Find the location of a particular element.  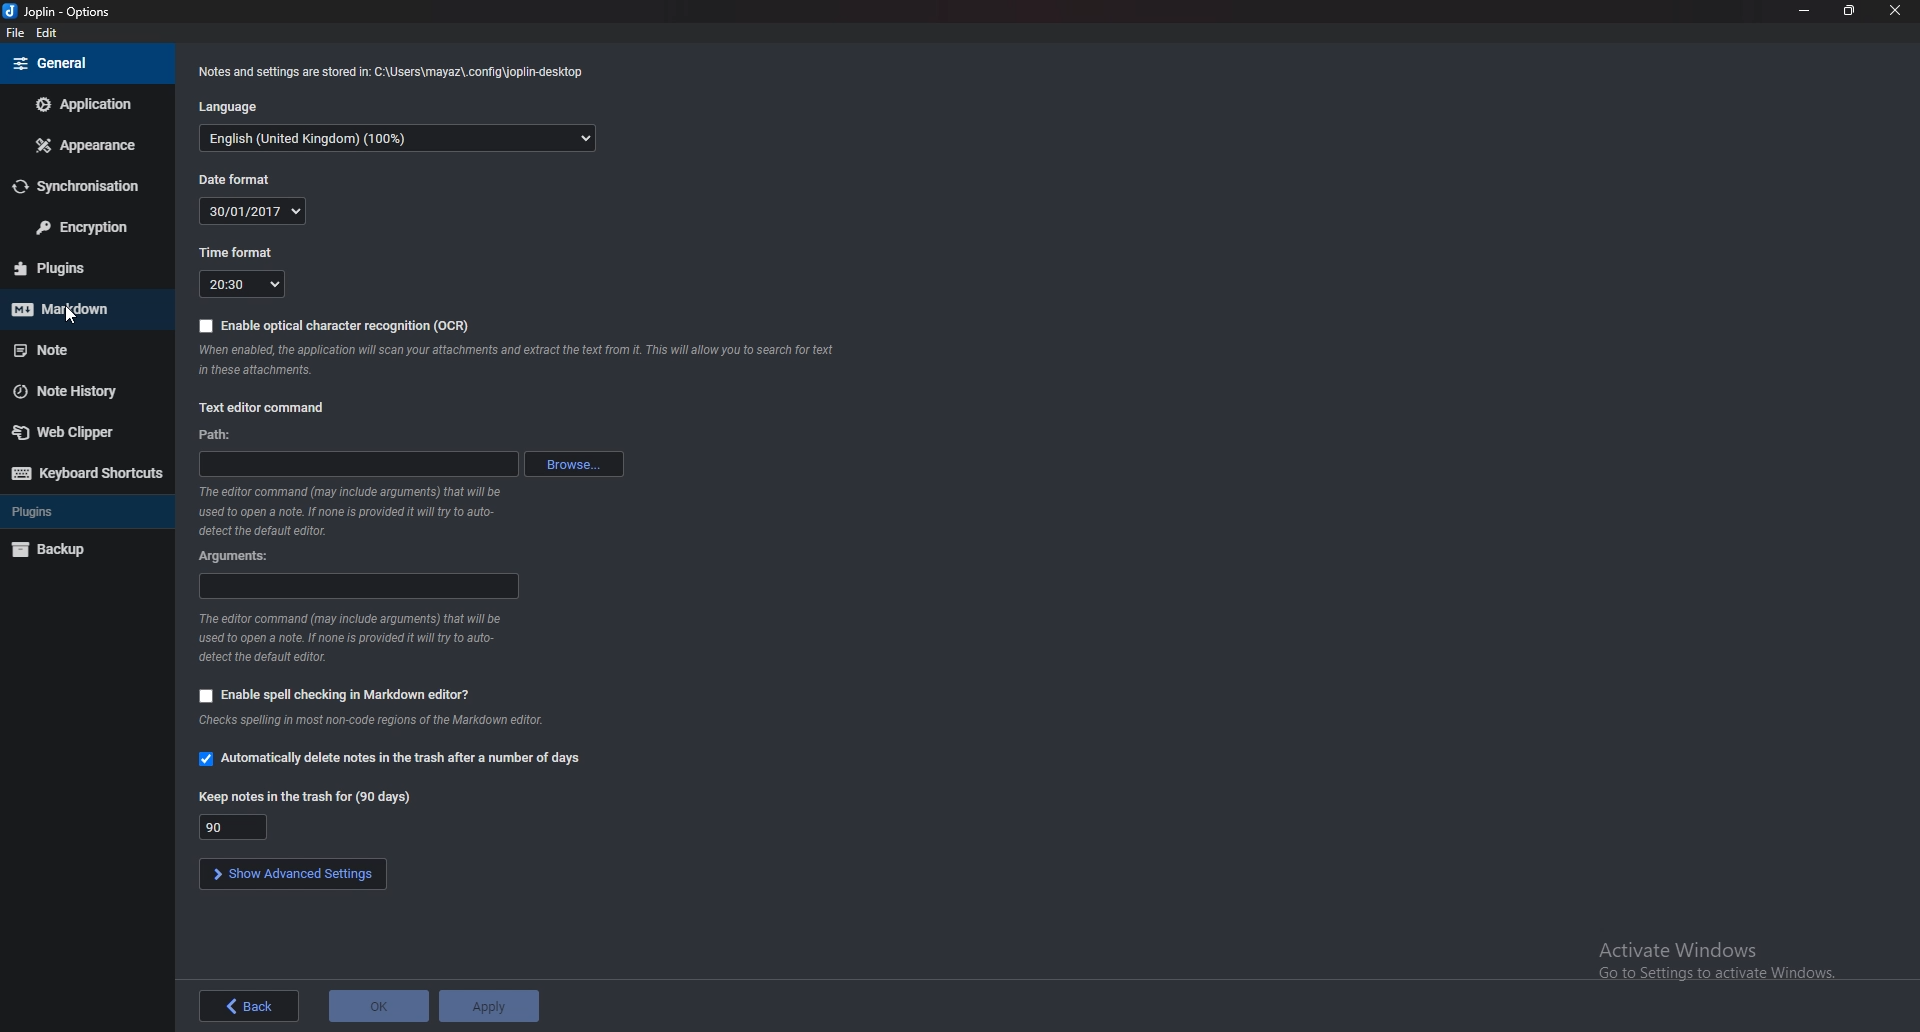

enable ocr is located at coordinates (339, 323).